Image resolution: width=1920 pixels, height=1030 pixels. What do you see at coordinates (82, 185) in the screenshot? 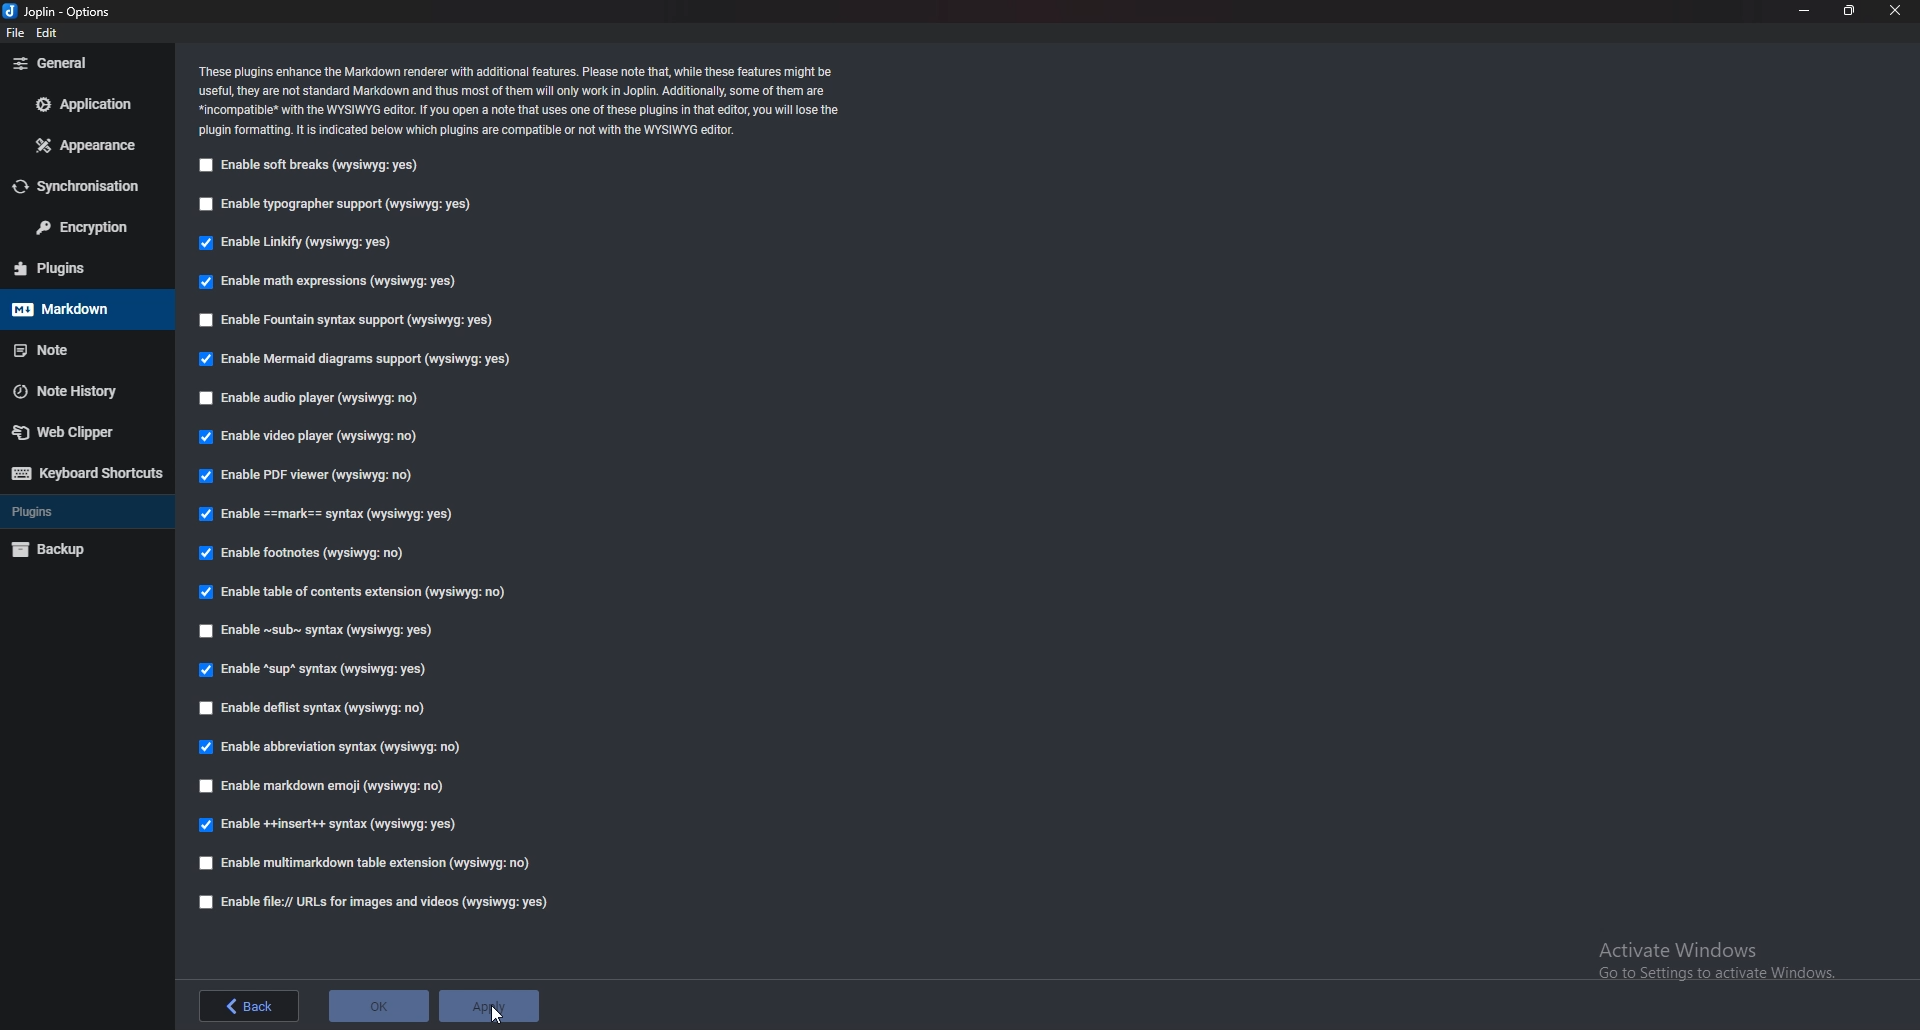
I see `Synchronization` at bounding box center [82, 185].